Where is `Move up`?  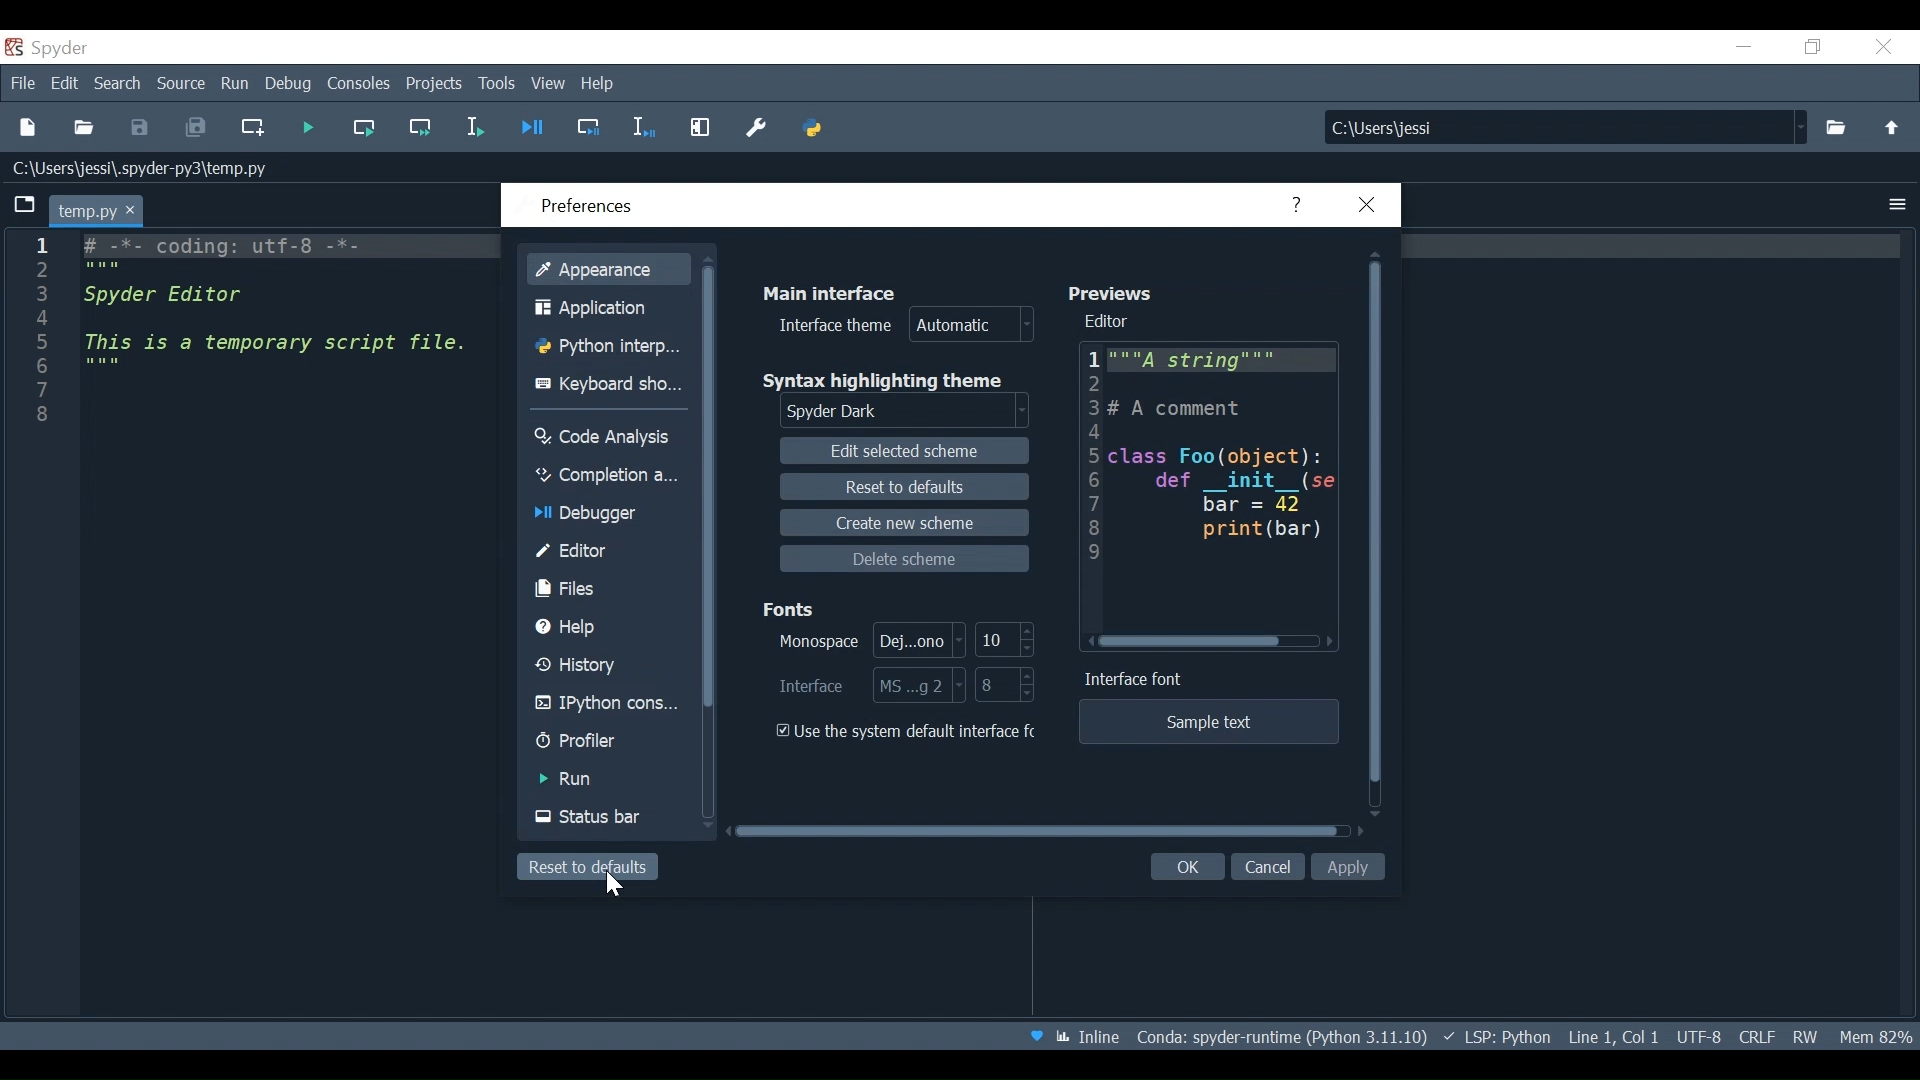
Move up is located at coordinates (1889, 126).